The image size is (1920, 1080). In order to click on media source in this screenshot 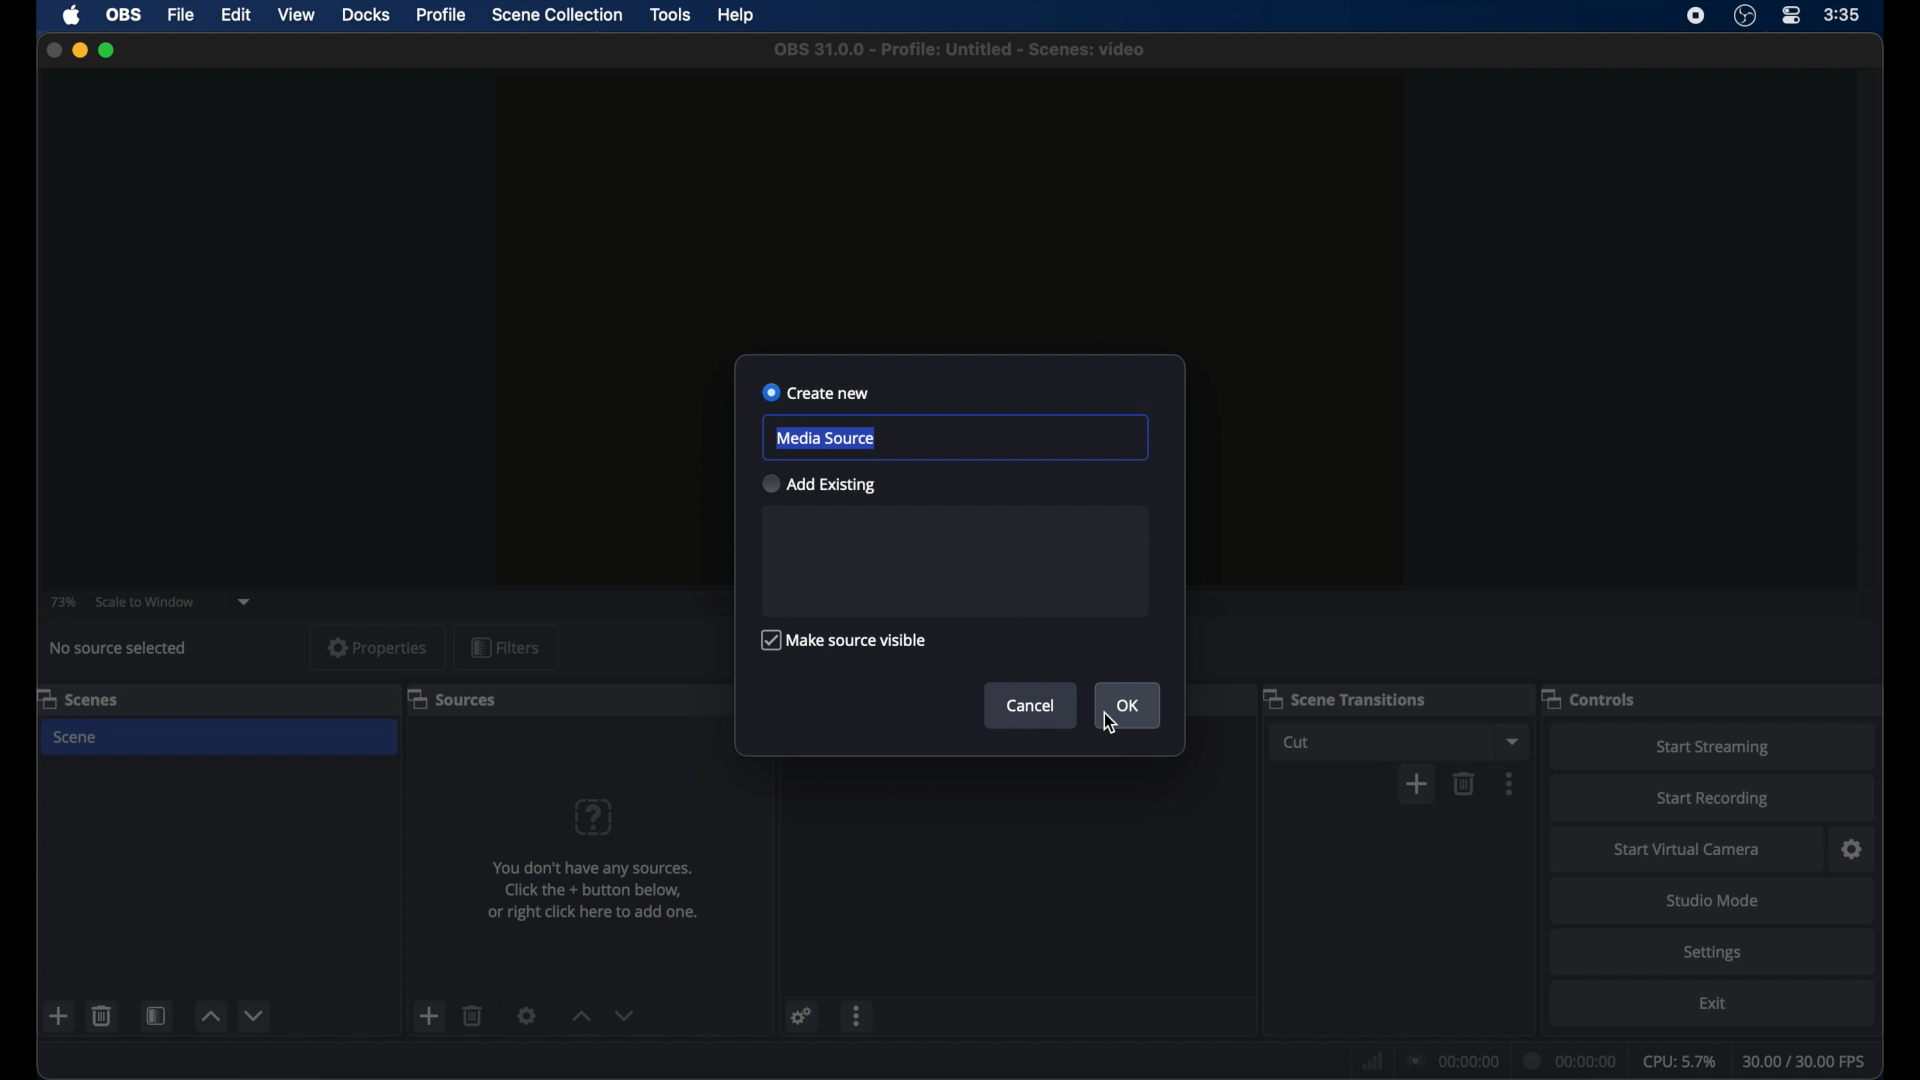, I will do `click(824, 438)`.